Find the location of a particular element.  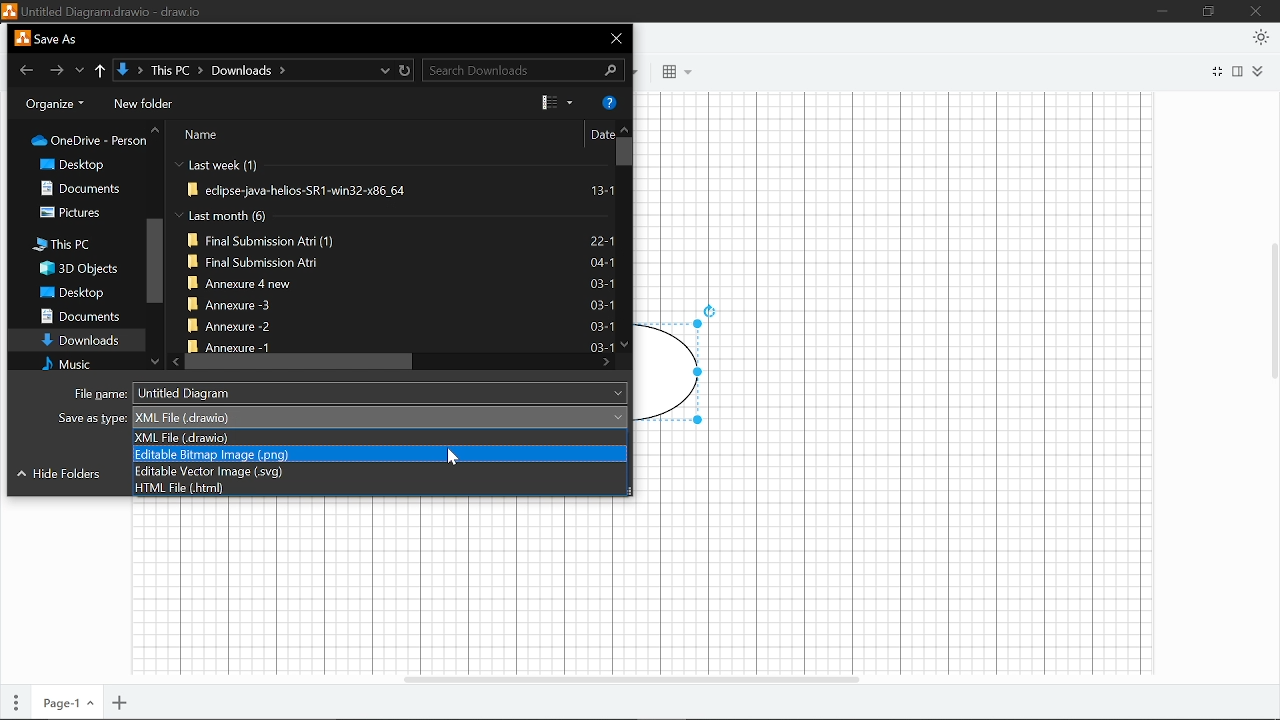

Vertical scrollbar for files in "Downloads" is located at coordinates (625, 152).